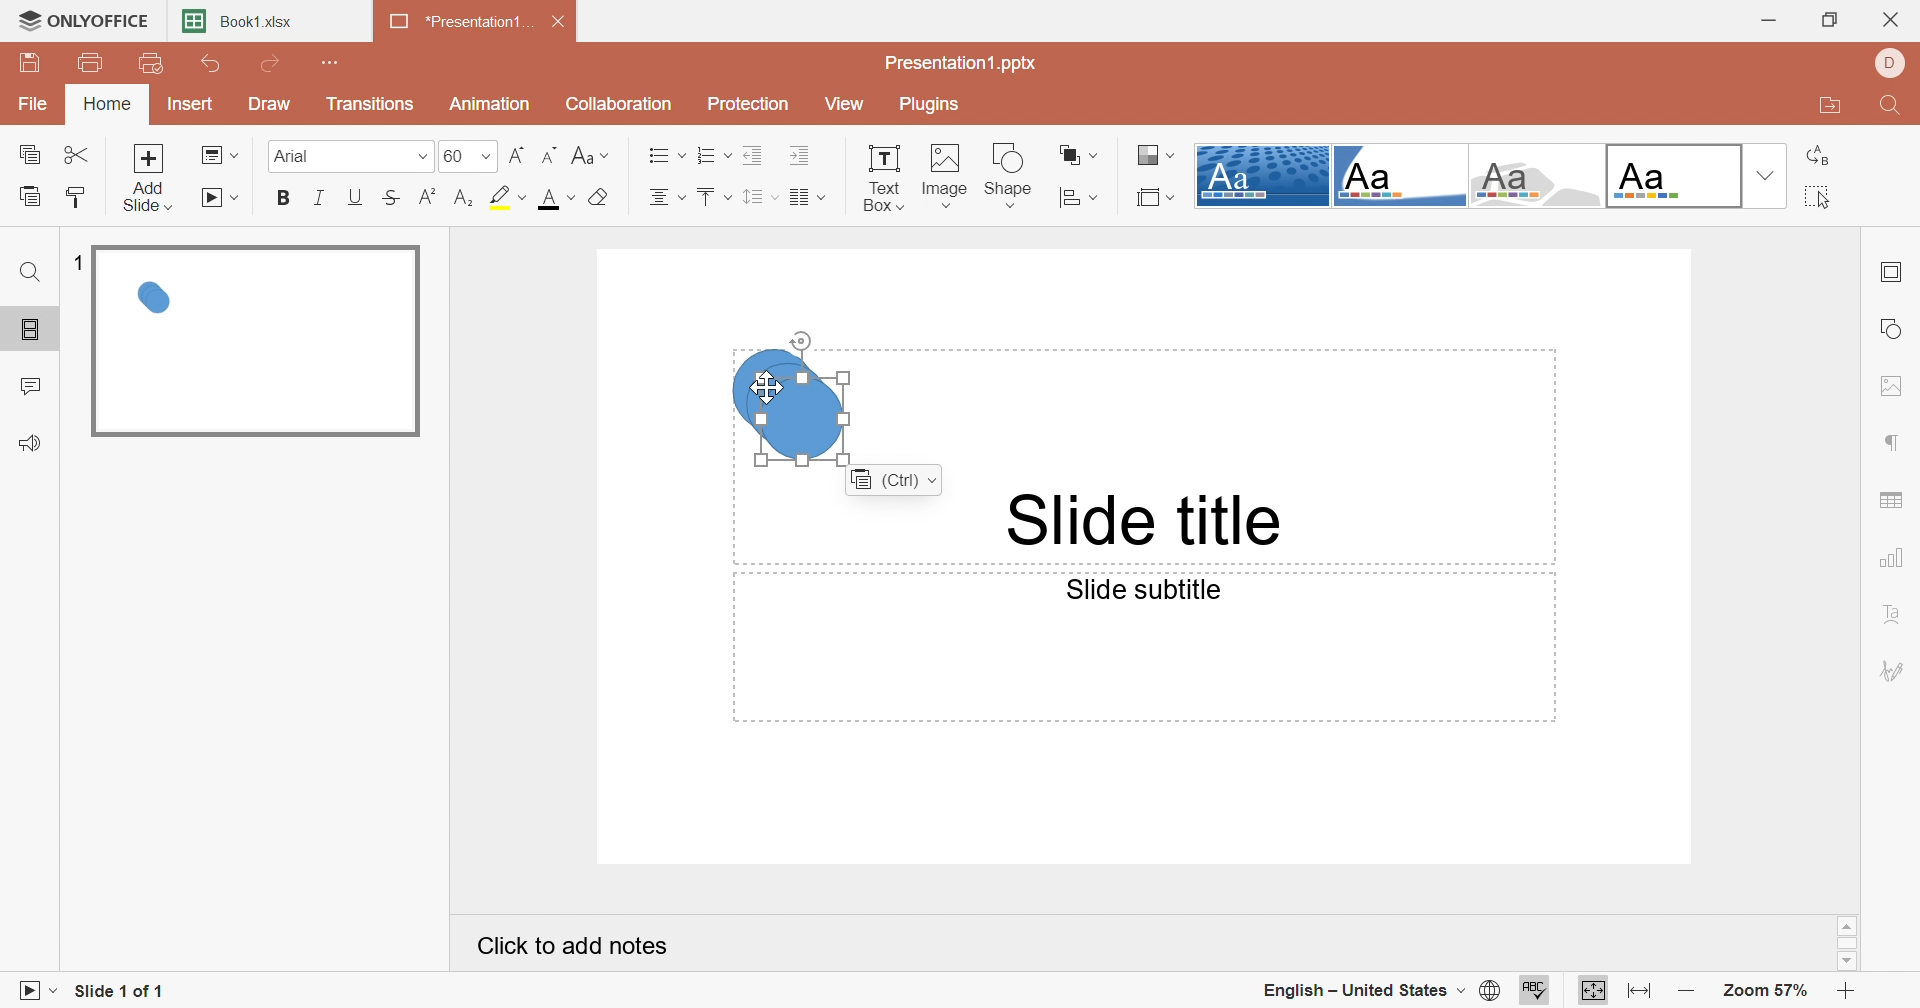 The height and width of the screenshot is (1008, 1920). I want to click on Comments, so click(31, 388).